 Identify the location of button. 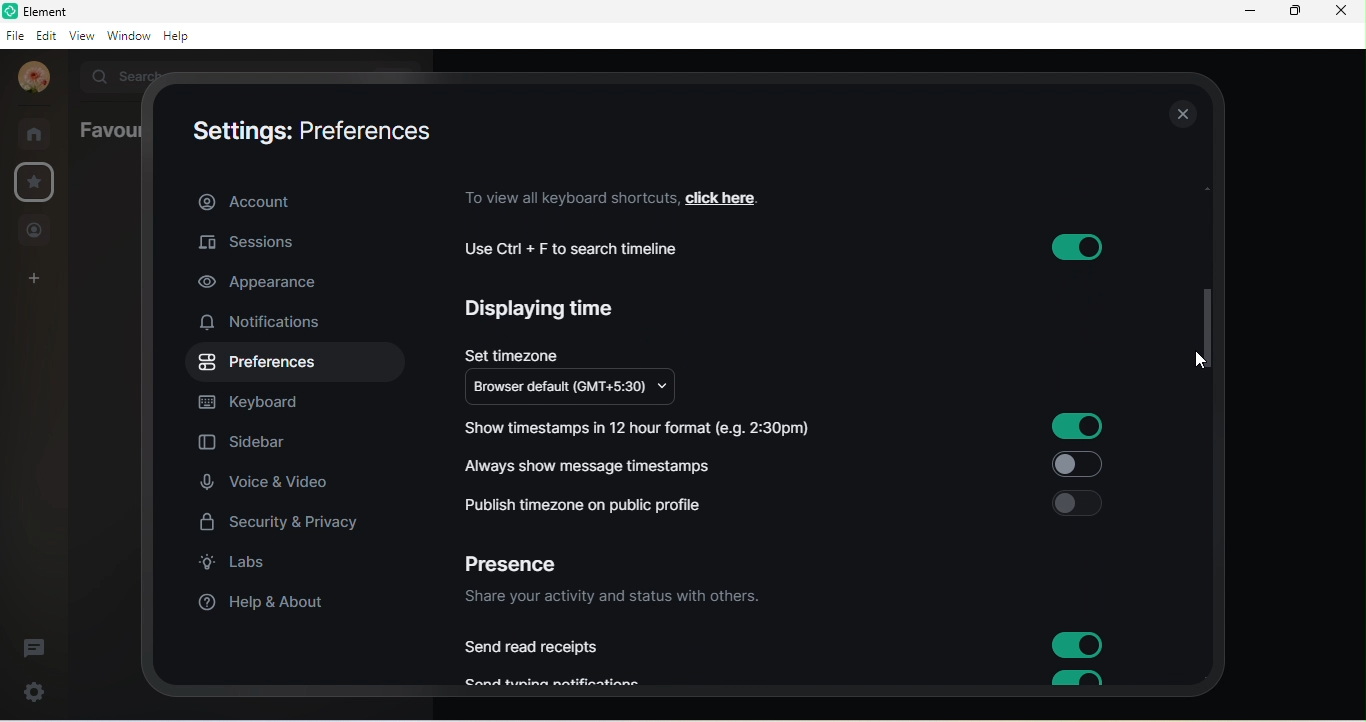
(1073, 679).